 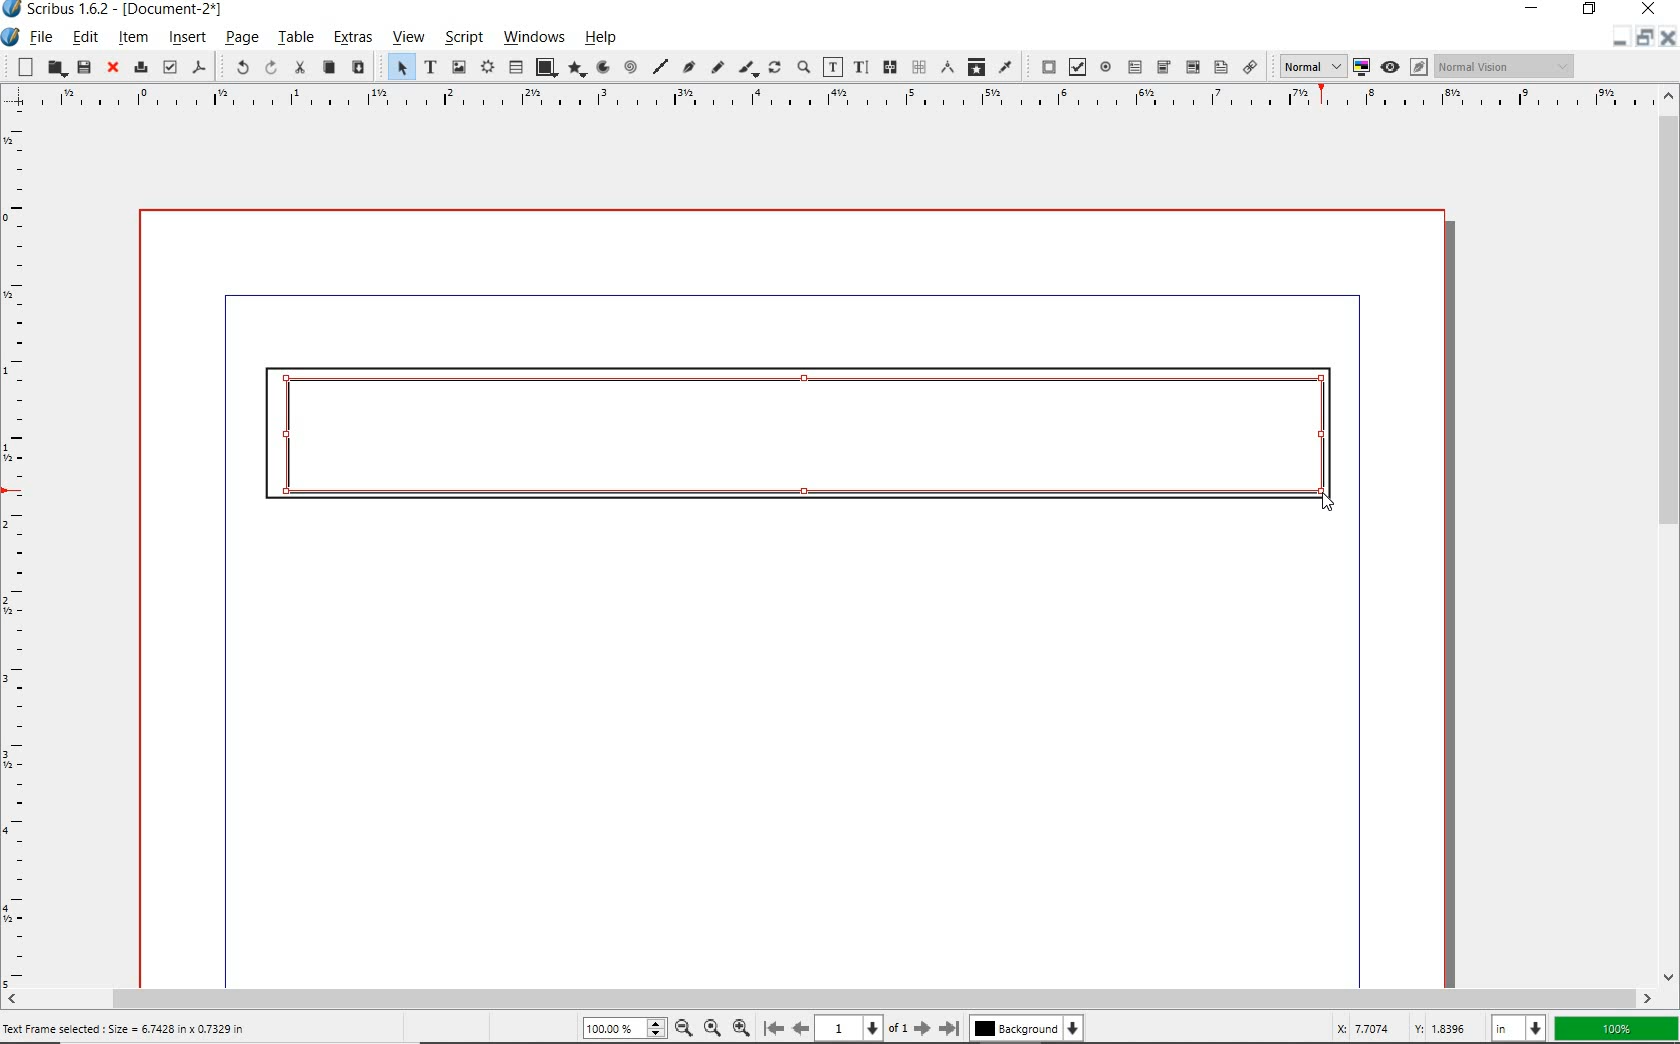 I want to click on zoom in or zoom out, so click(x=803, y=67).